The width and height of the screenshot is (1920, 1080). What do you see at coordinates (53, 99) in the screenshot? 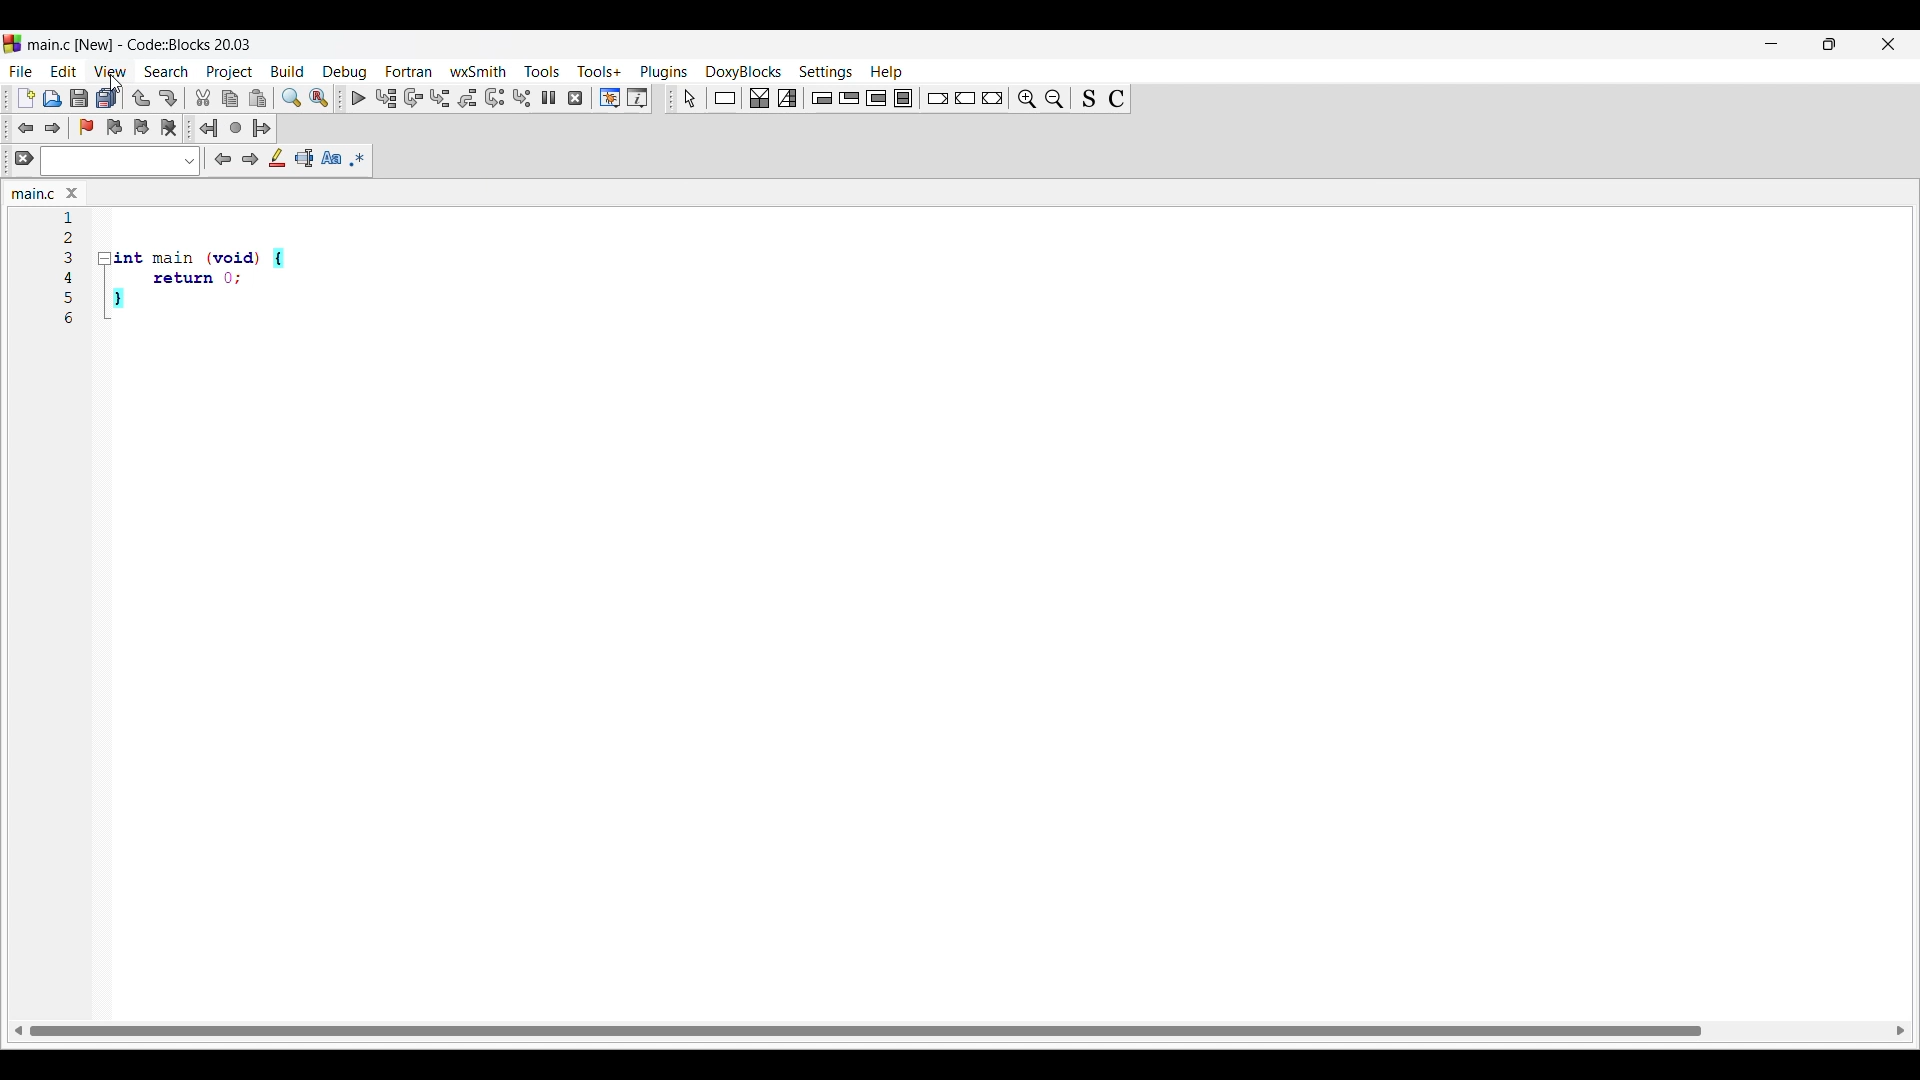
I see `Open` at bounding box center [53, 99].